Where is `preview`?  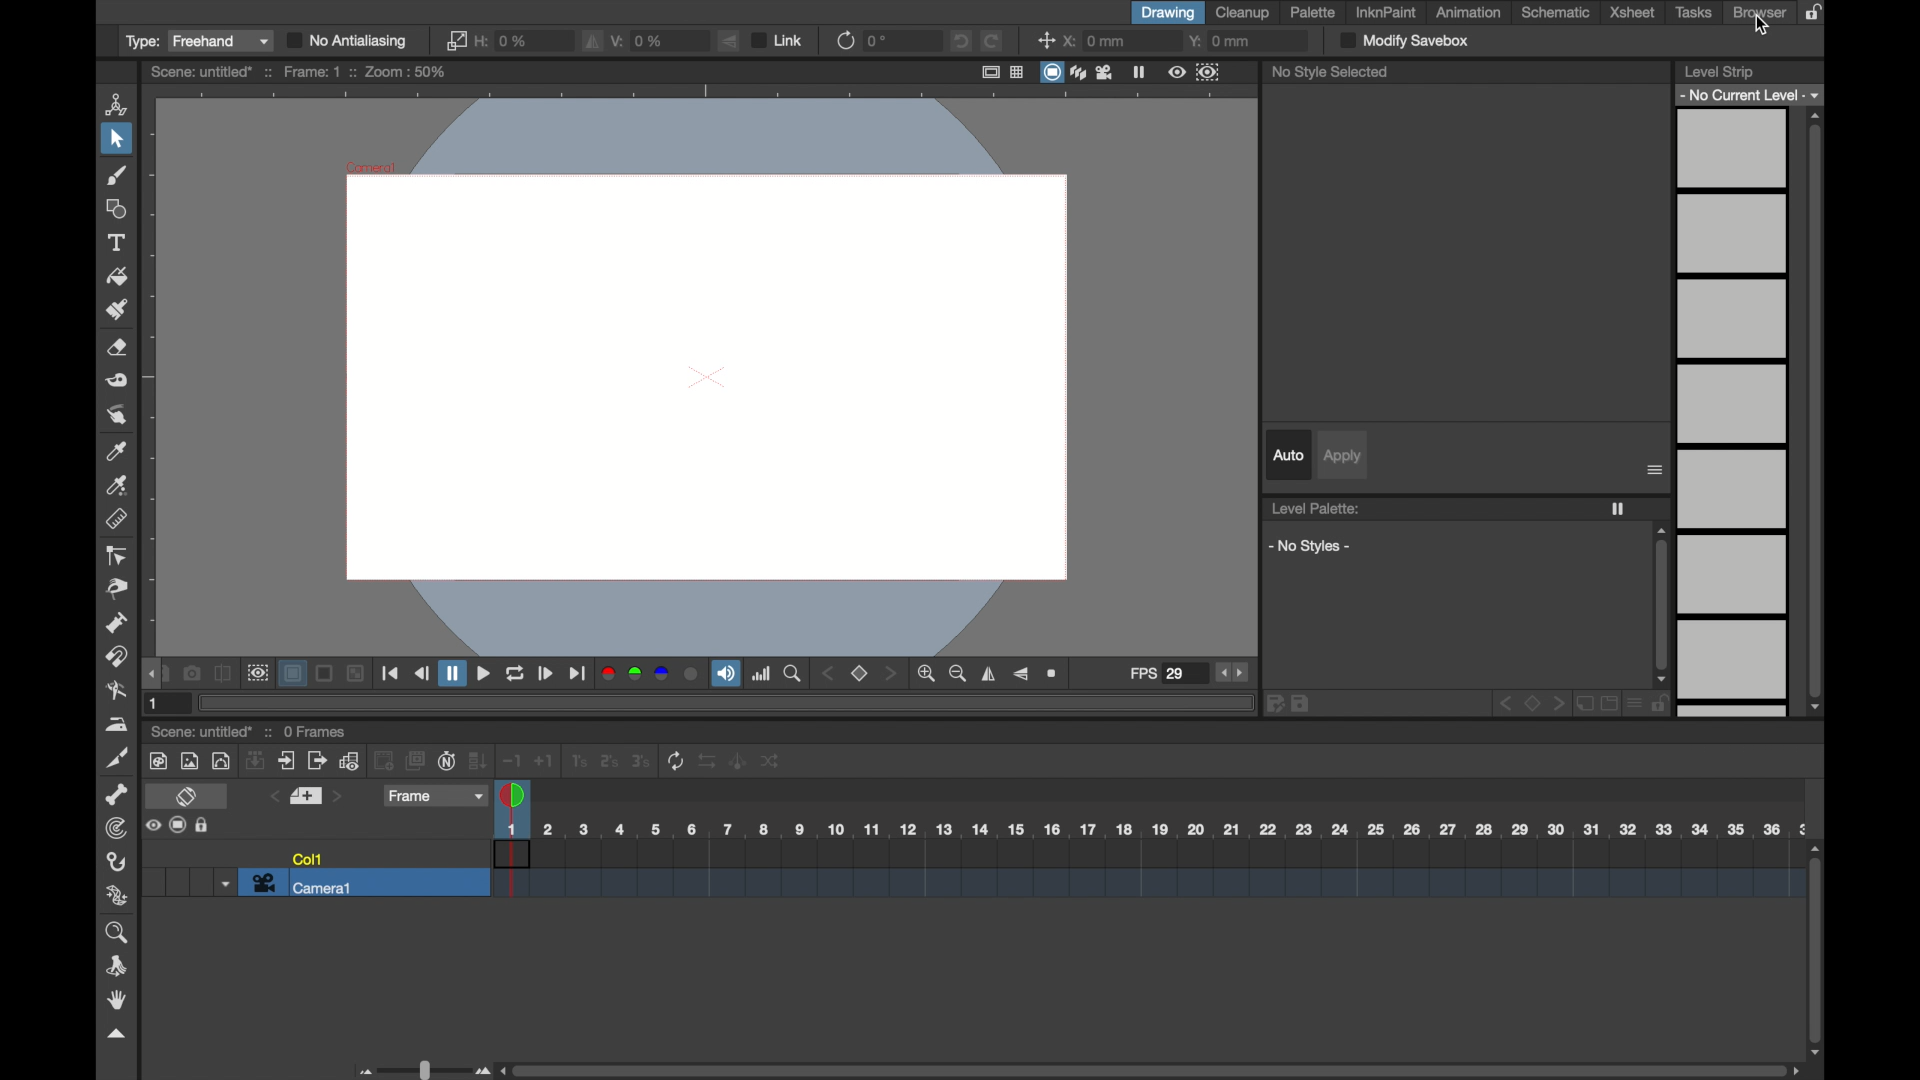
preview is located at coordinates (1192, 71).